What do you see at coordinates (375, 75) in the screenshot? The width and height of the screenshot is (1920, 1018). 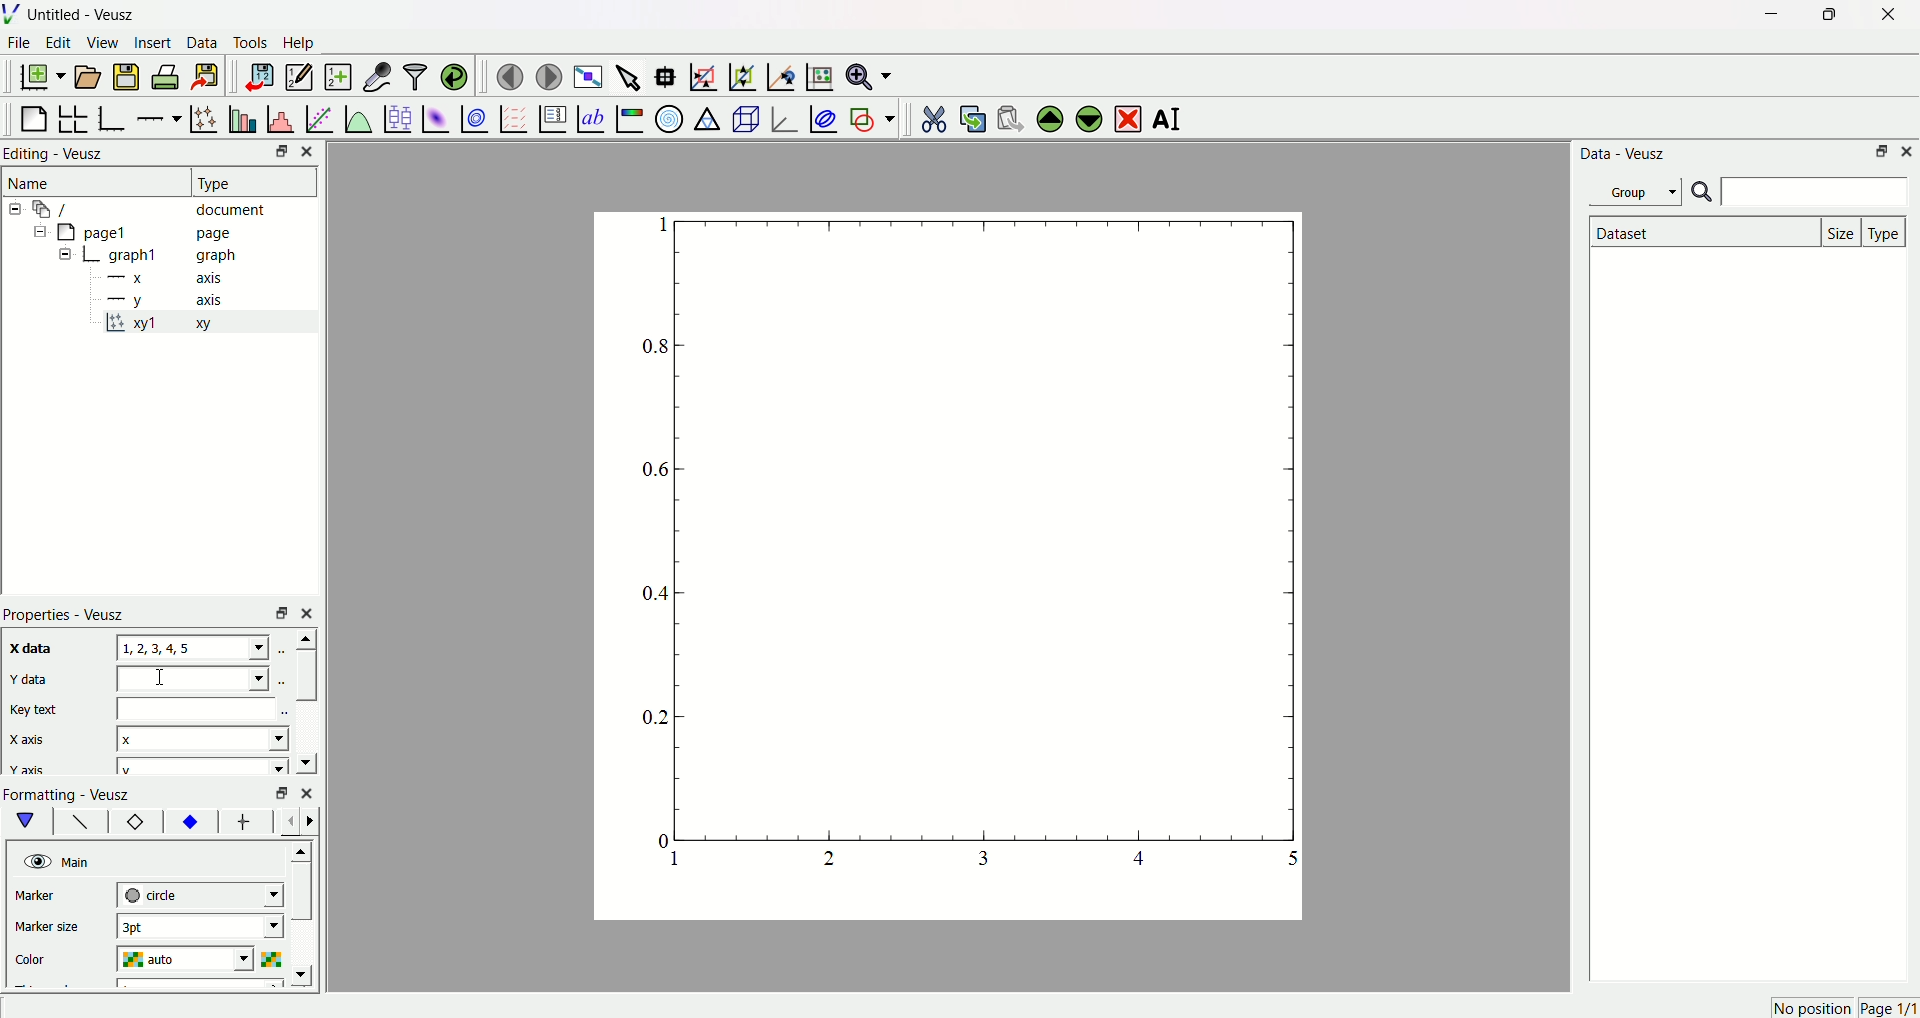 I see `capture remote datasets` at bounding box center [375, 75].